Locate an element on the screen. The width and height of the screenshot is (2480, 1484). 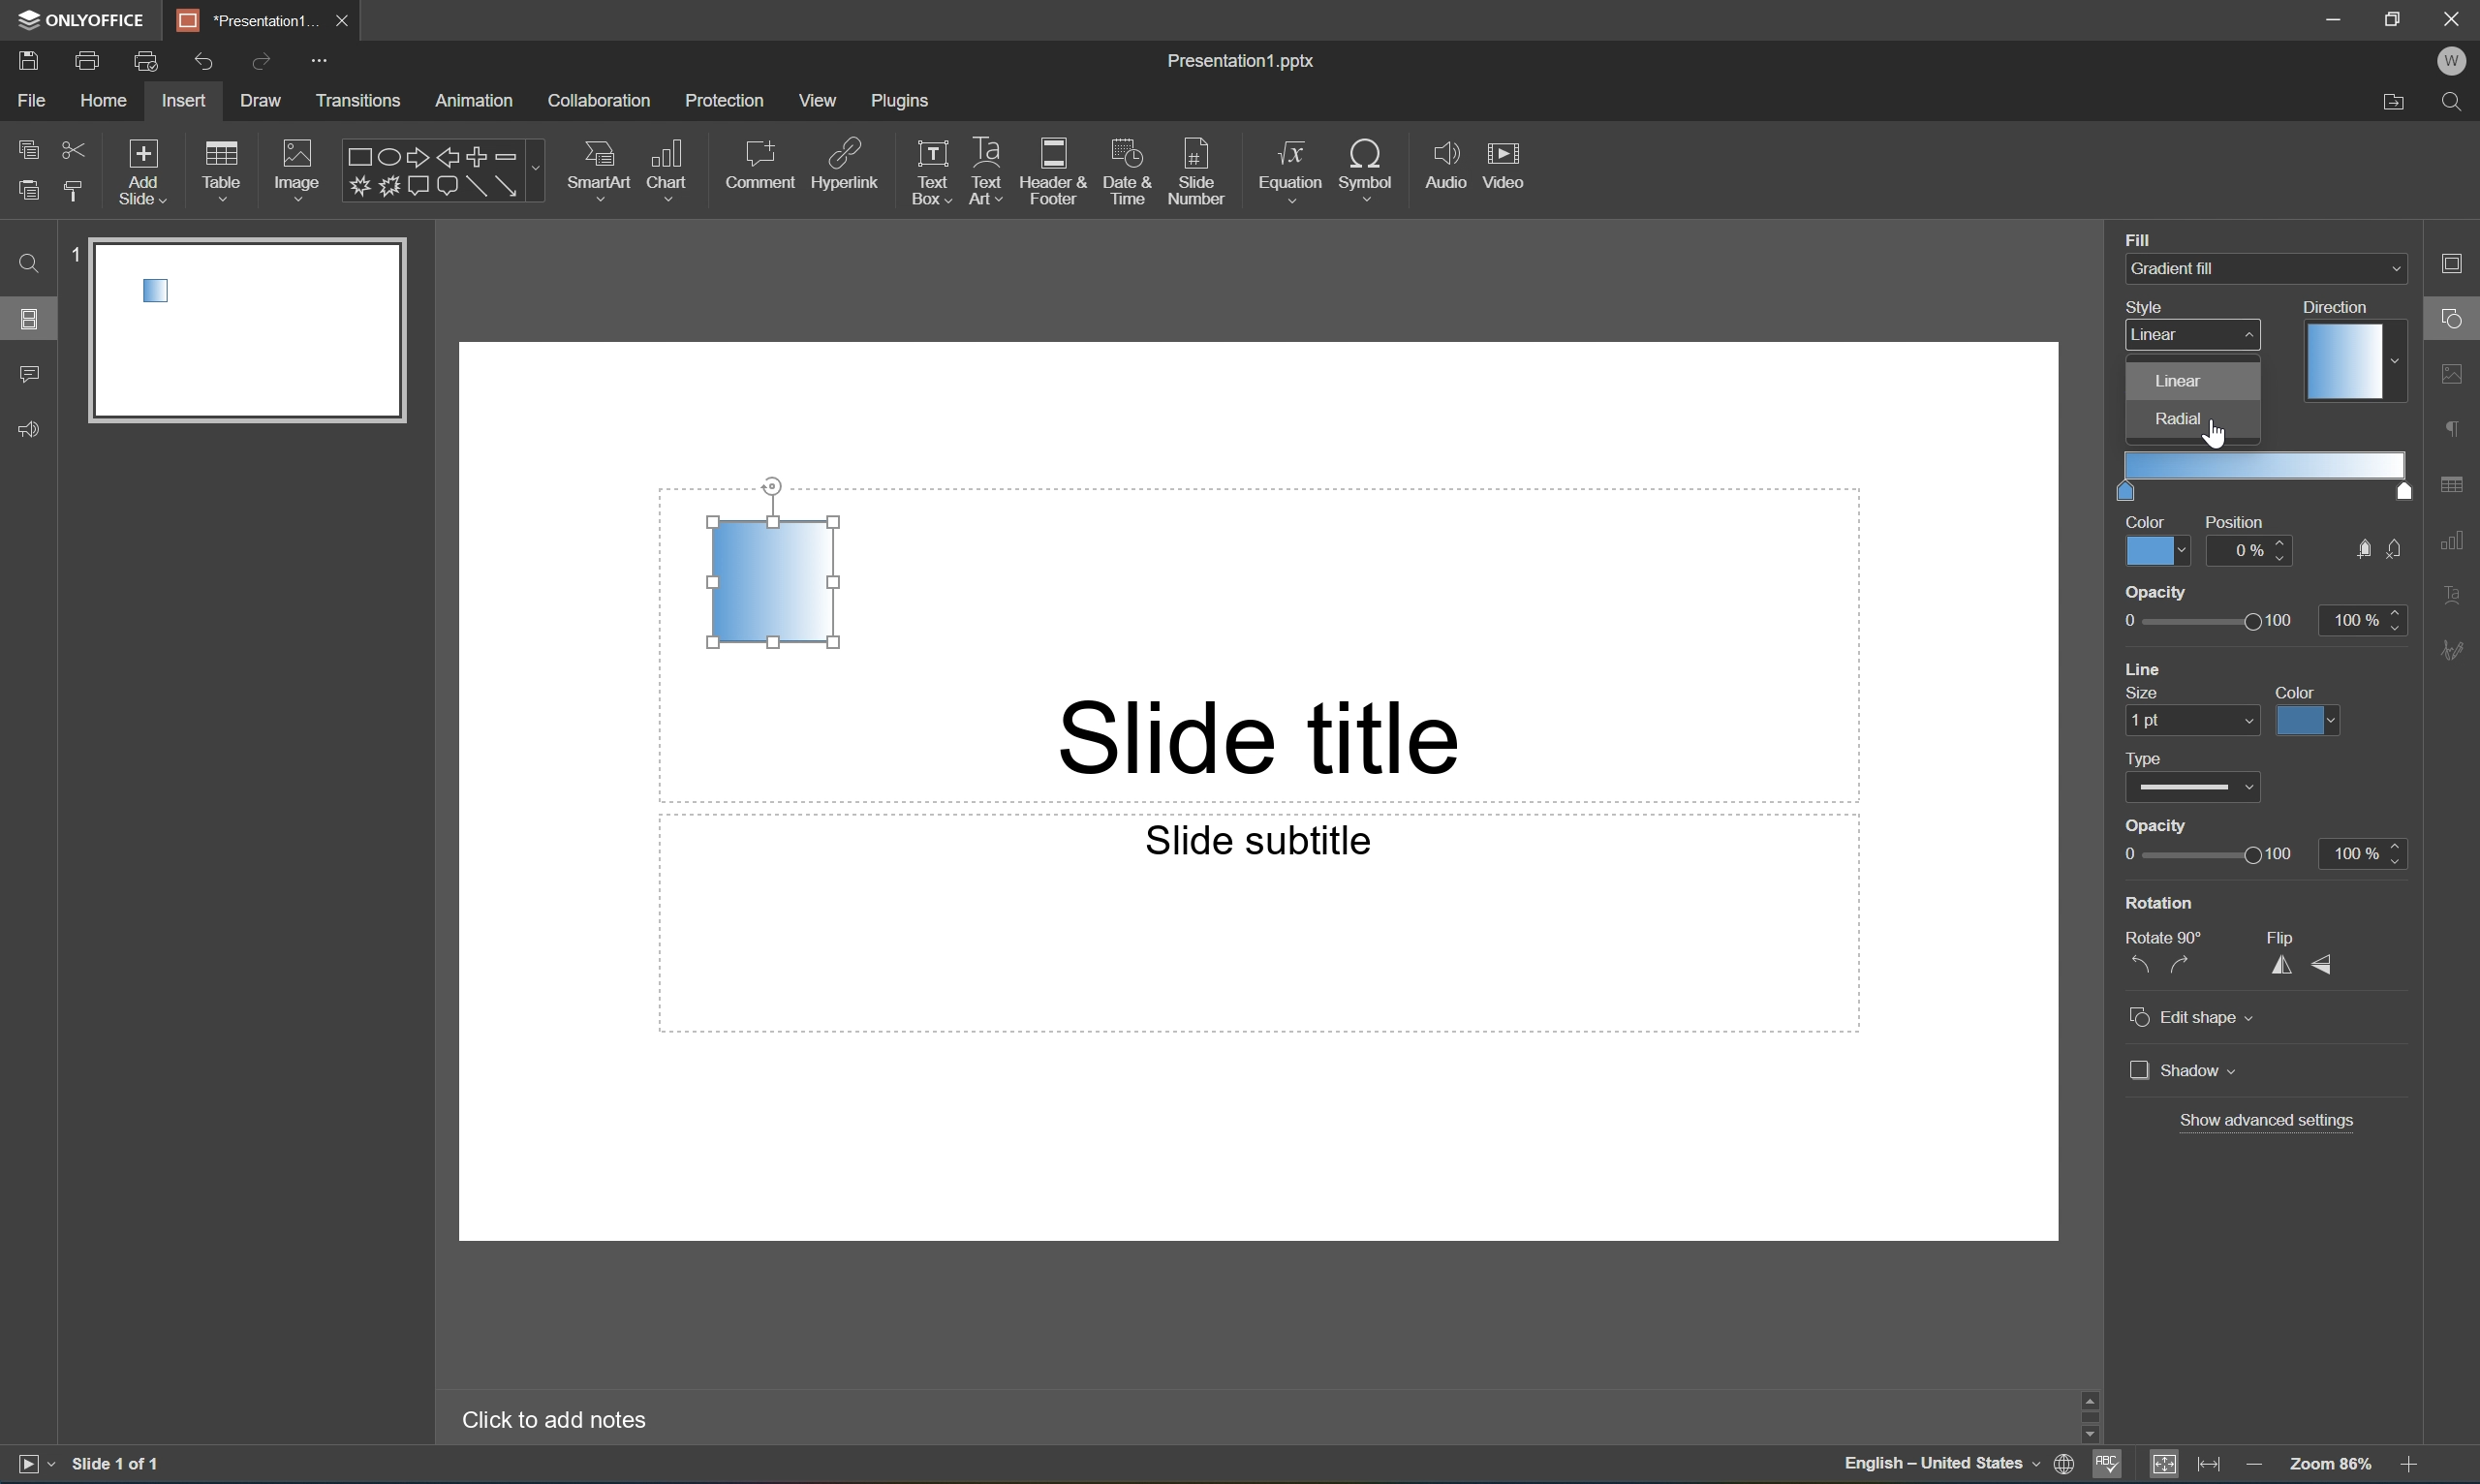
Start slideshow is located at coordinates (34, 1464).